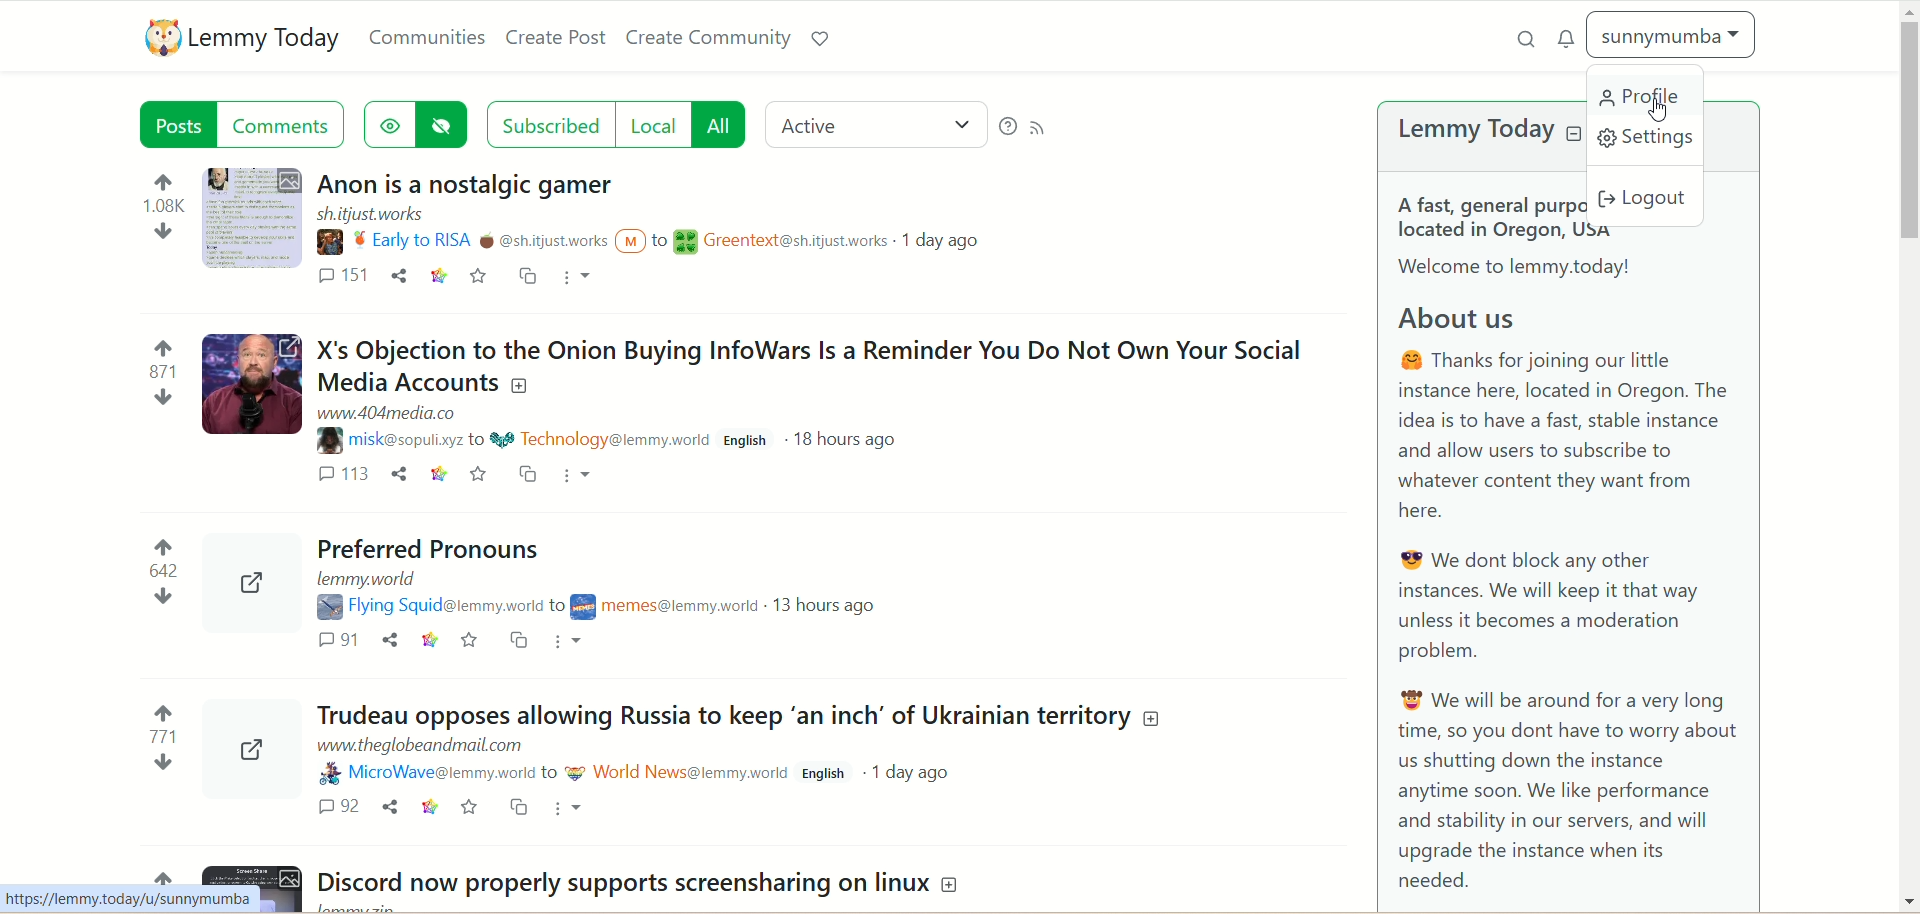 This screenshot has height=914, width=1920. I want to click on Votes, so click(158, 208).